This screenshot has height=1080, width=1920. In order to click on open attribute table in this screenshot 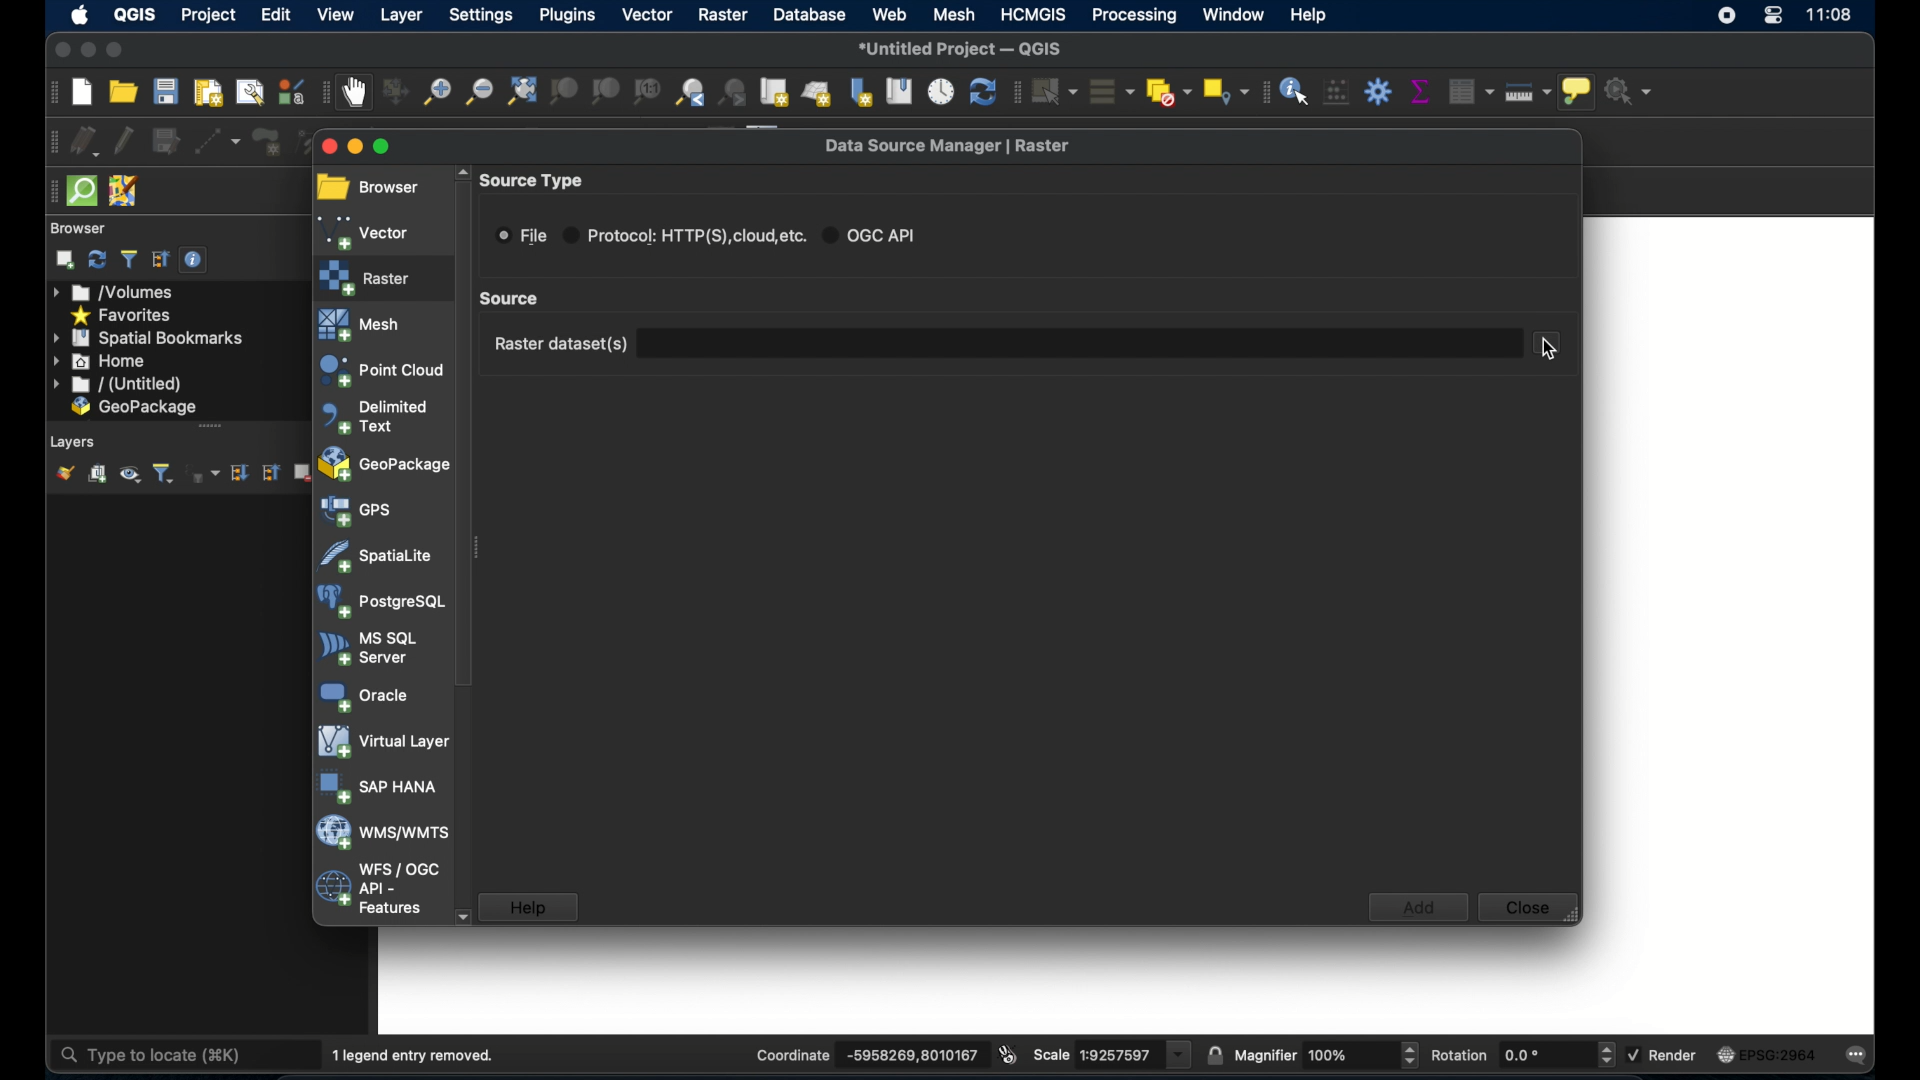, I will do `click(1467, 89)`.